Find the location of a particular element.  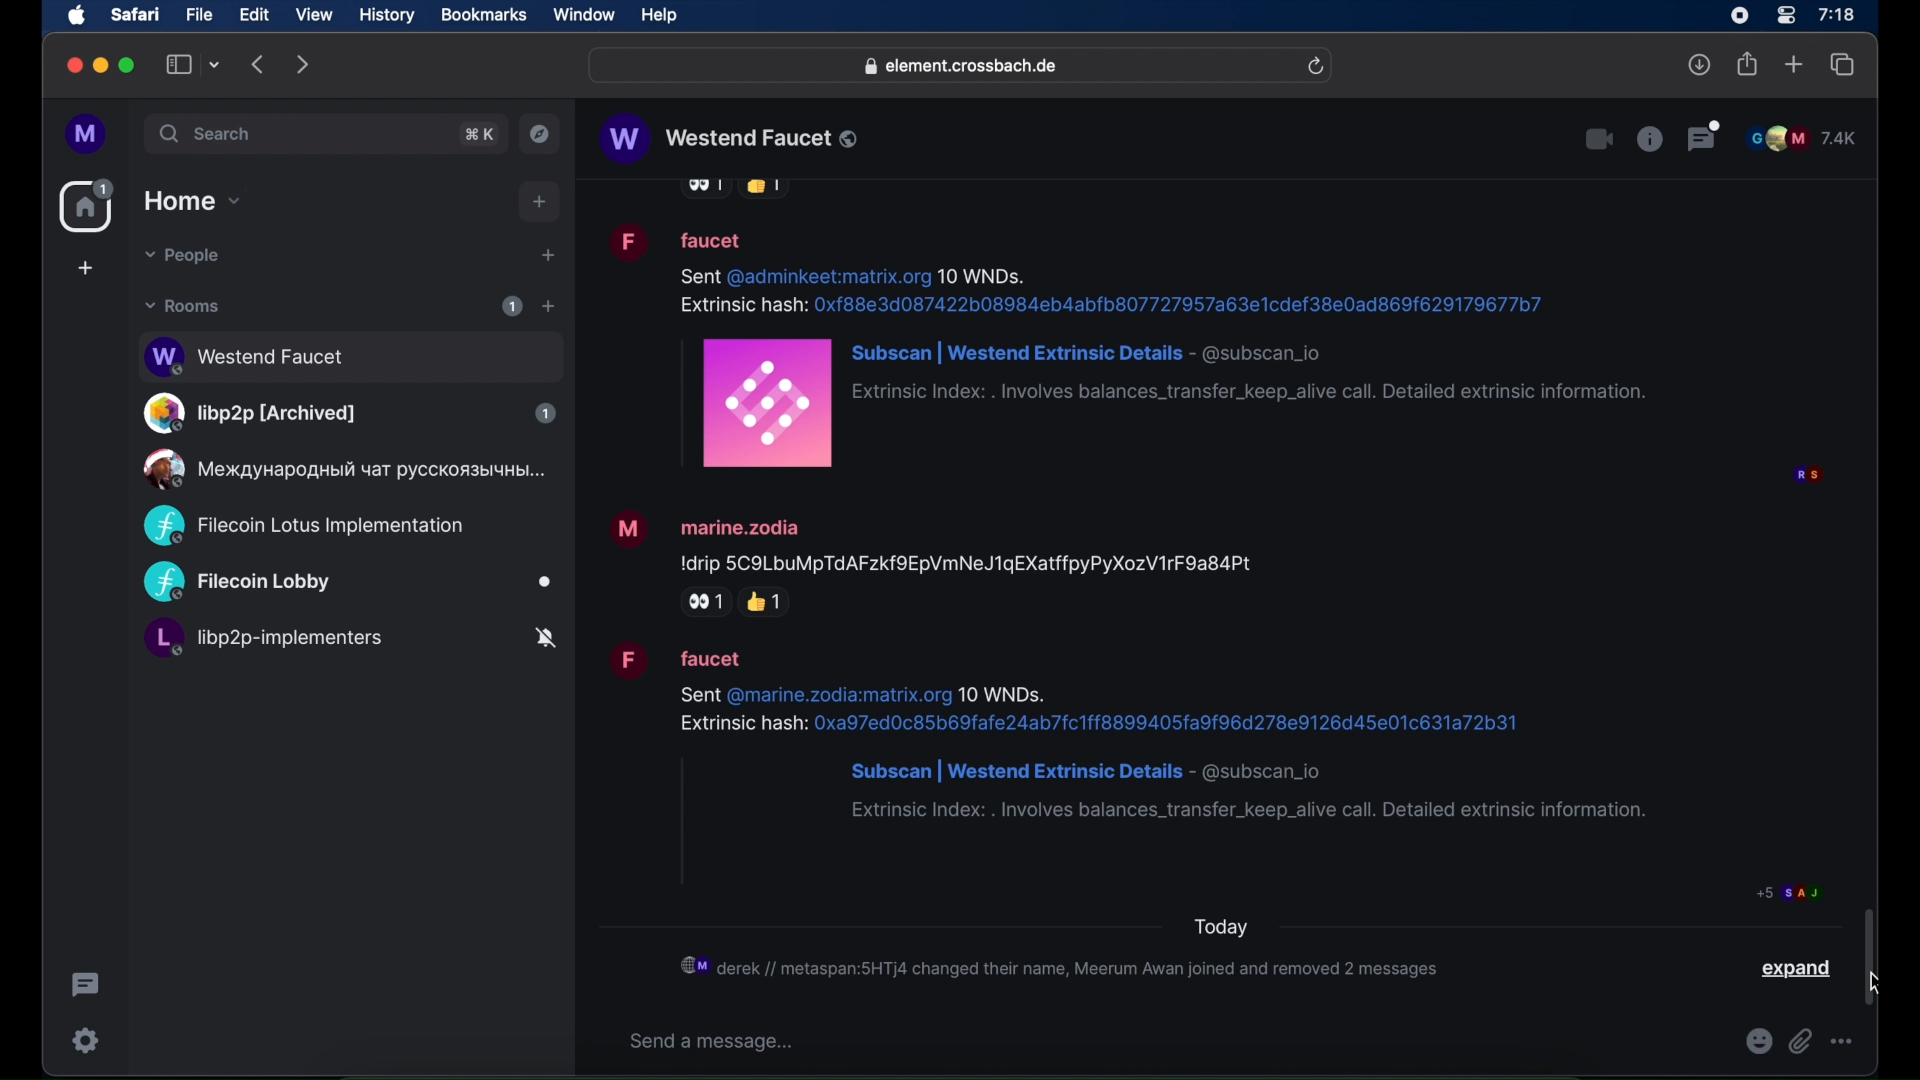

notification is located at coordinates (1062, 966).